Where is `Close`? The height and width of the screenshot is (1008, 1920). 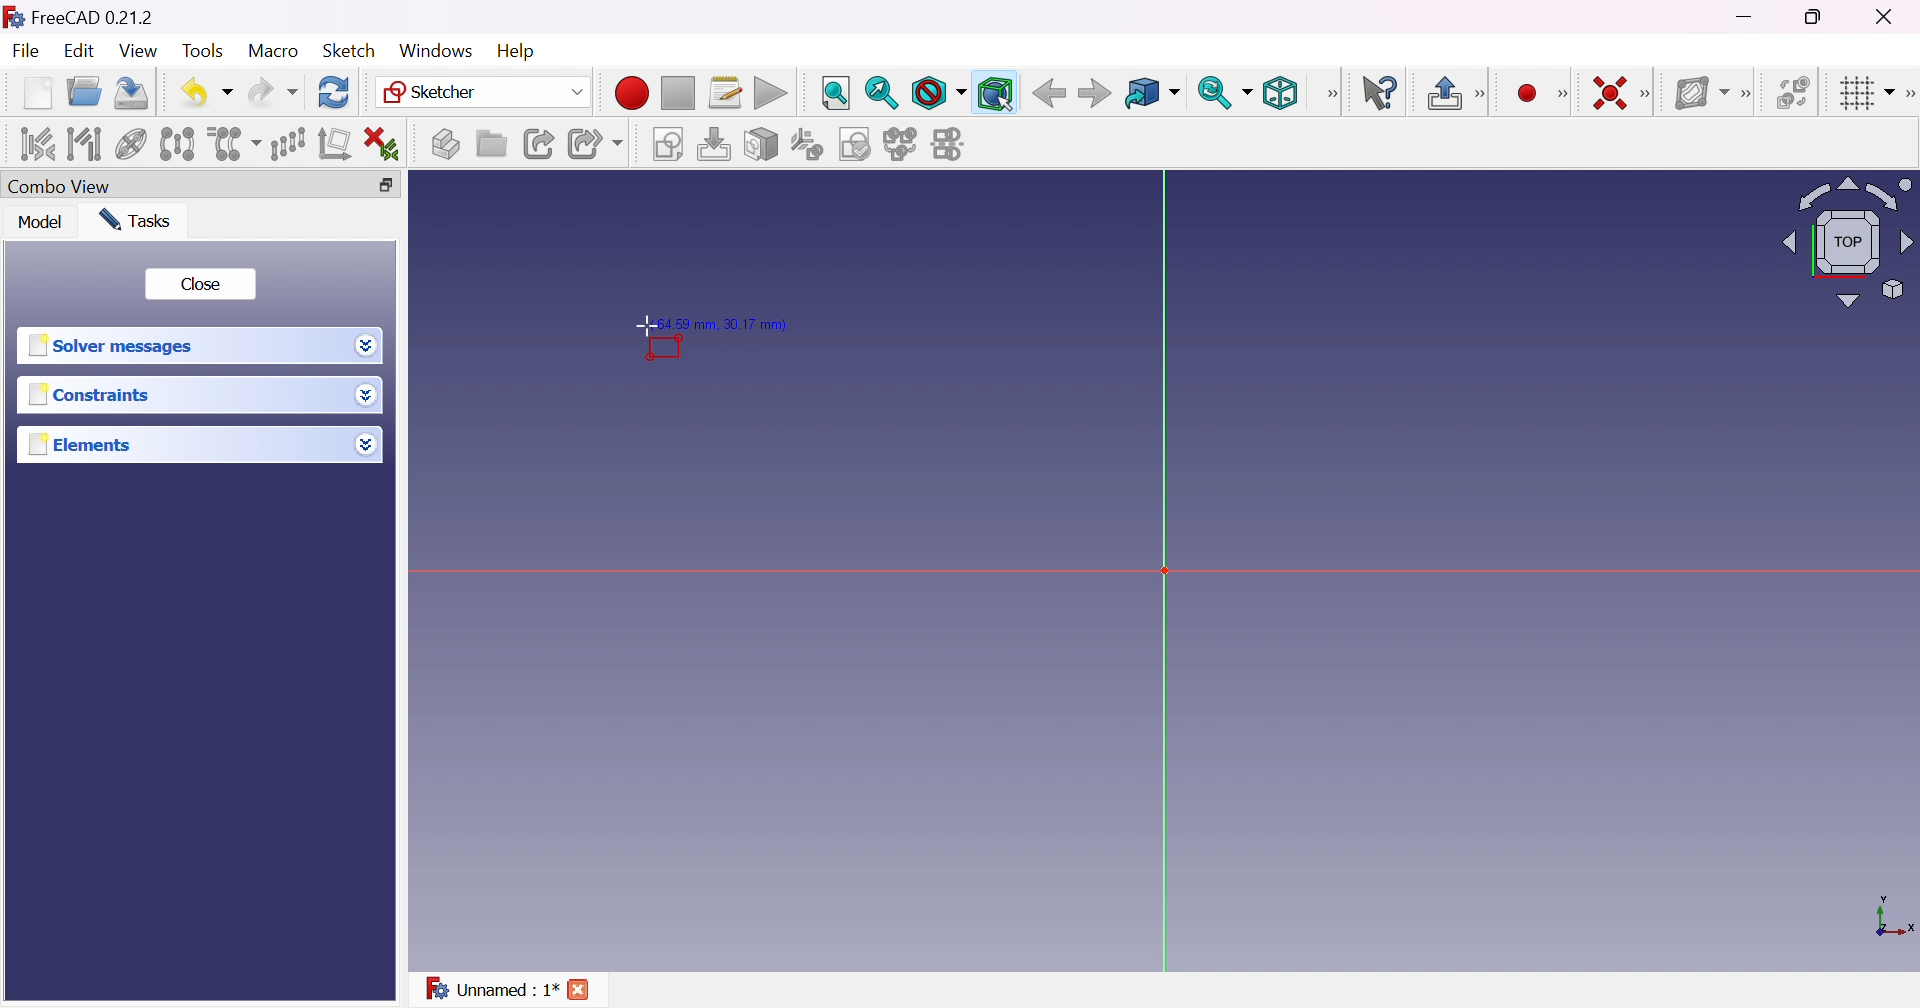 Close is located at coordinates (1887, 18).